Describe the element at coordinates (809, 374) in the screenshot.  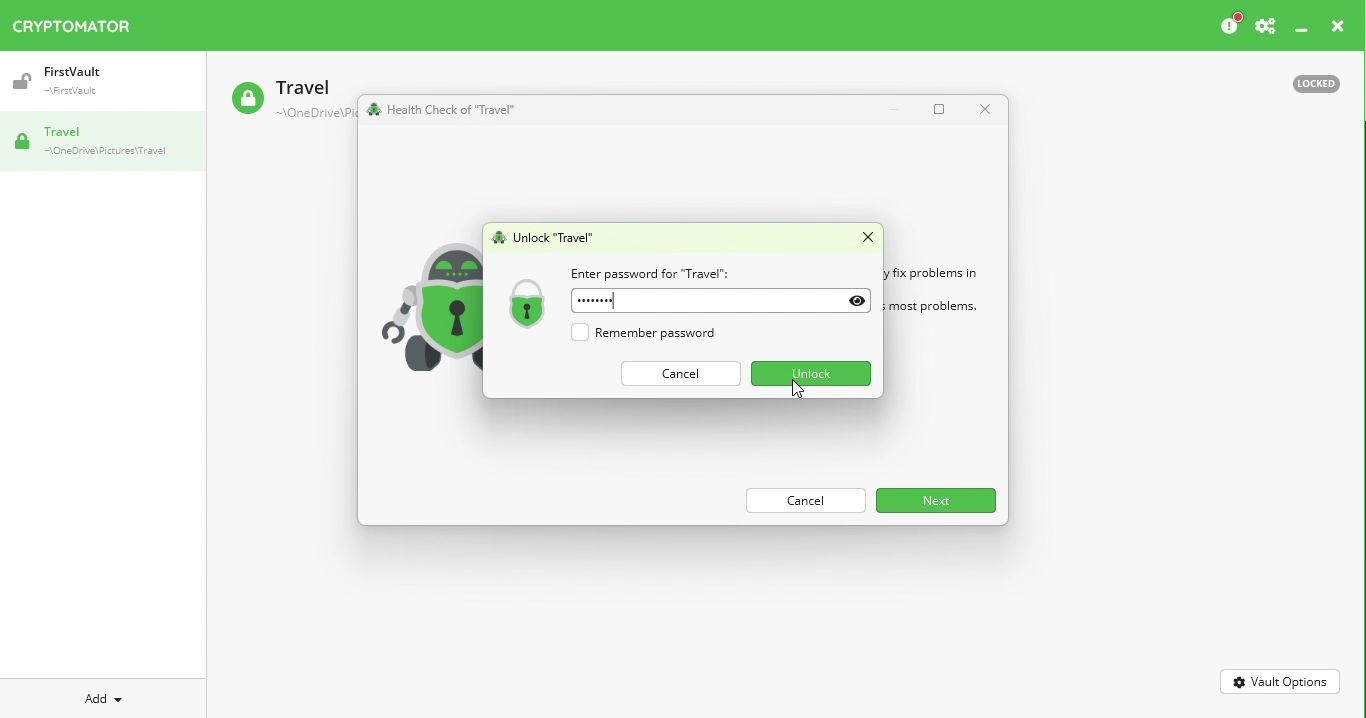
I see `Unlock` at that location.